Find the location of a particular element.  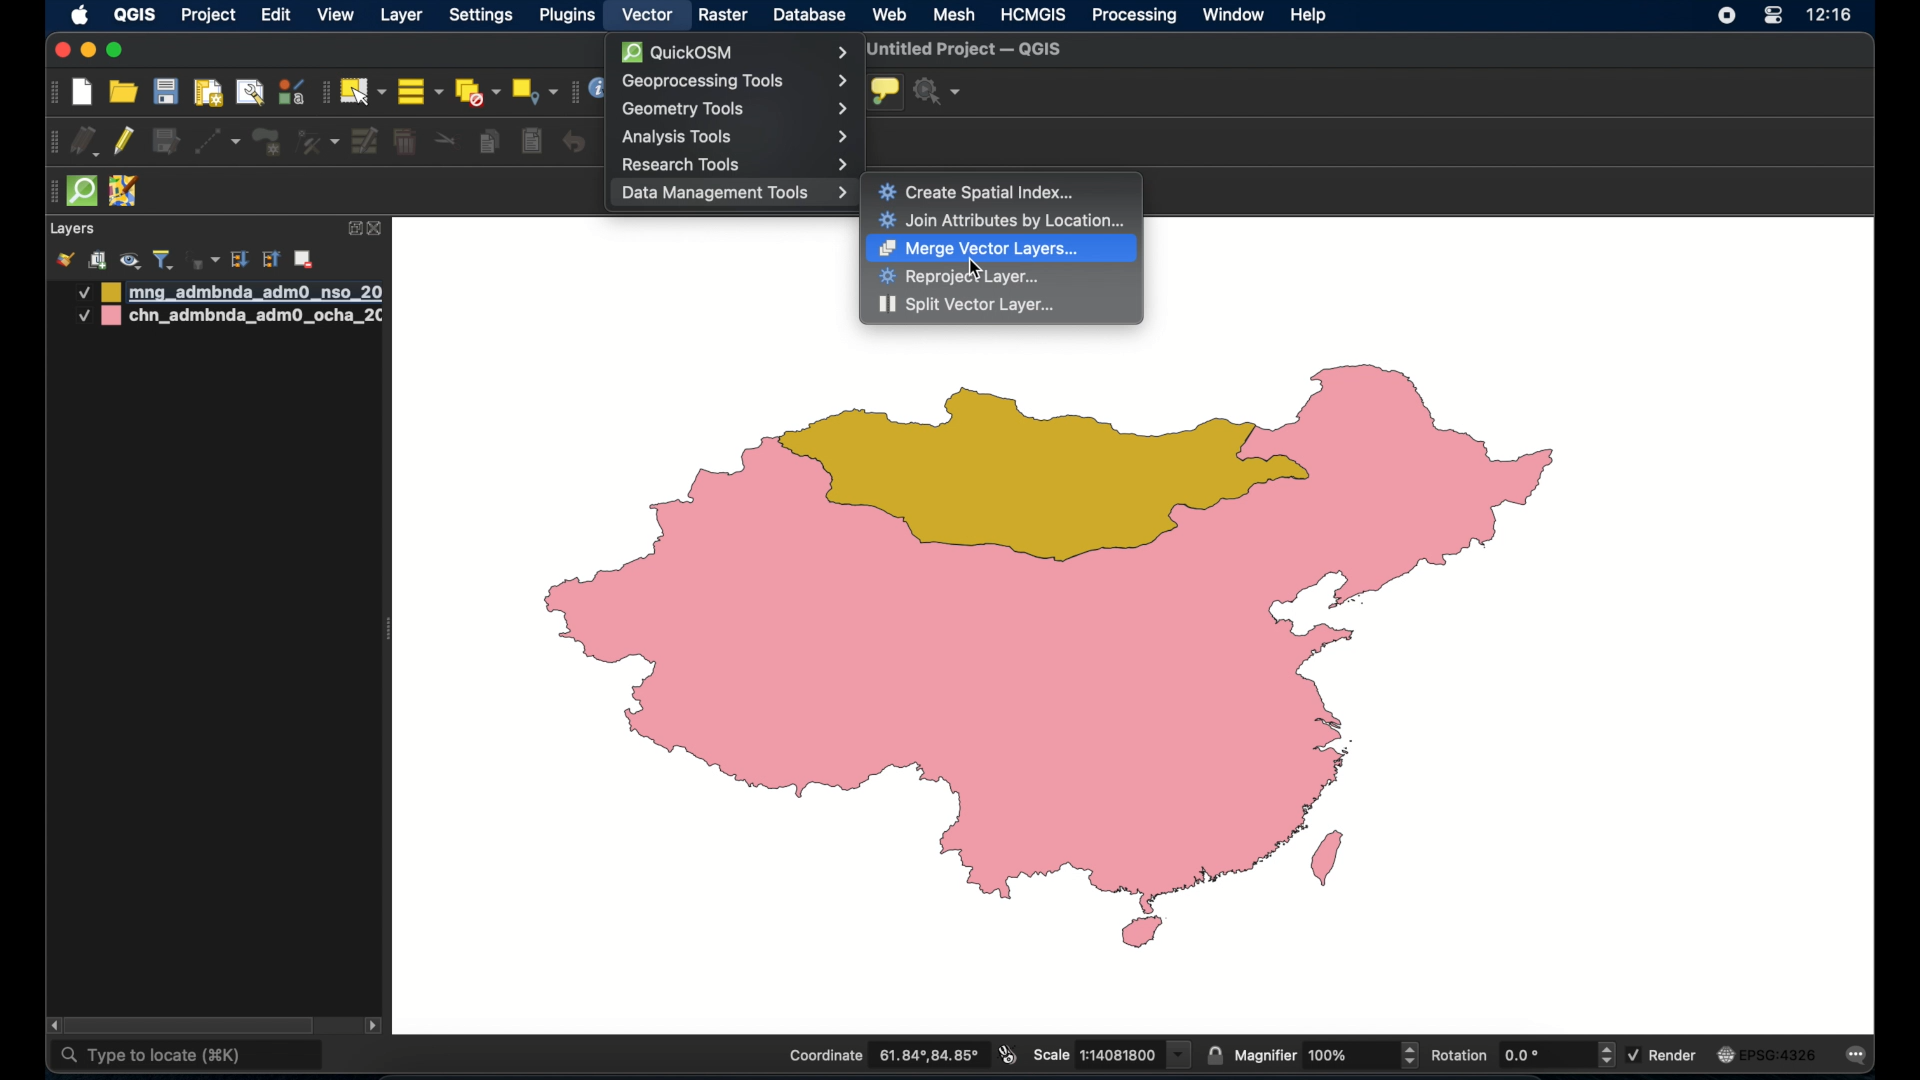

time is located at coordinates (1830, 17).